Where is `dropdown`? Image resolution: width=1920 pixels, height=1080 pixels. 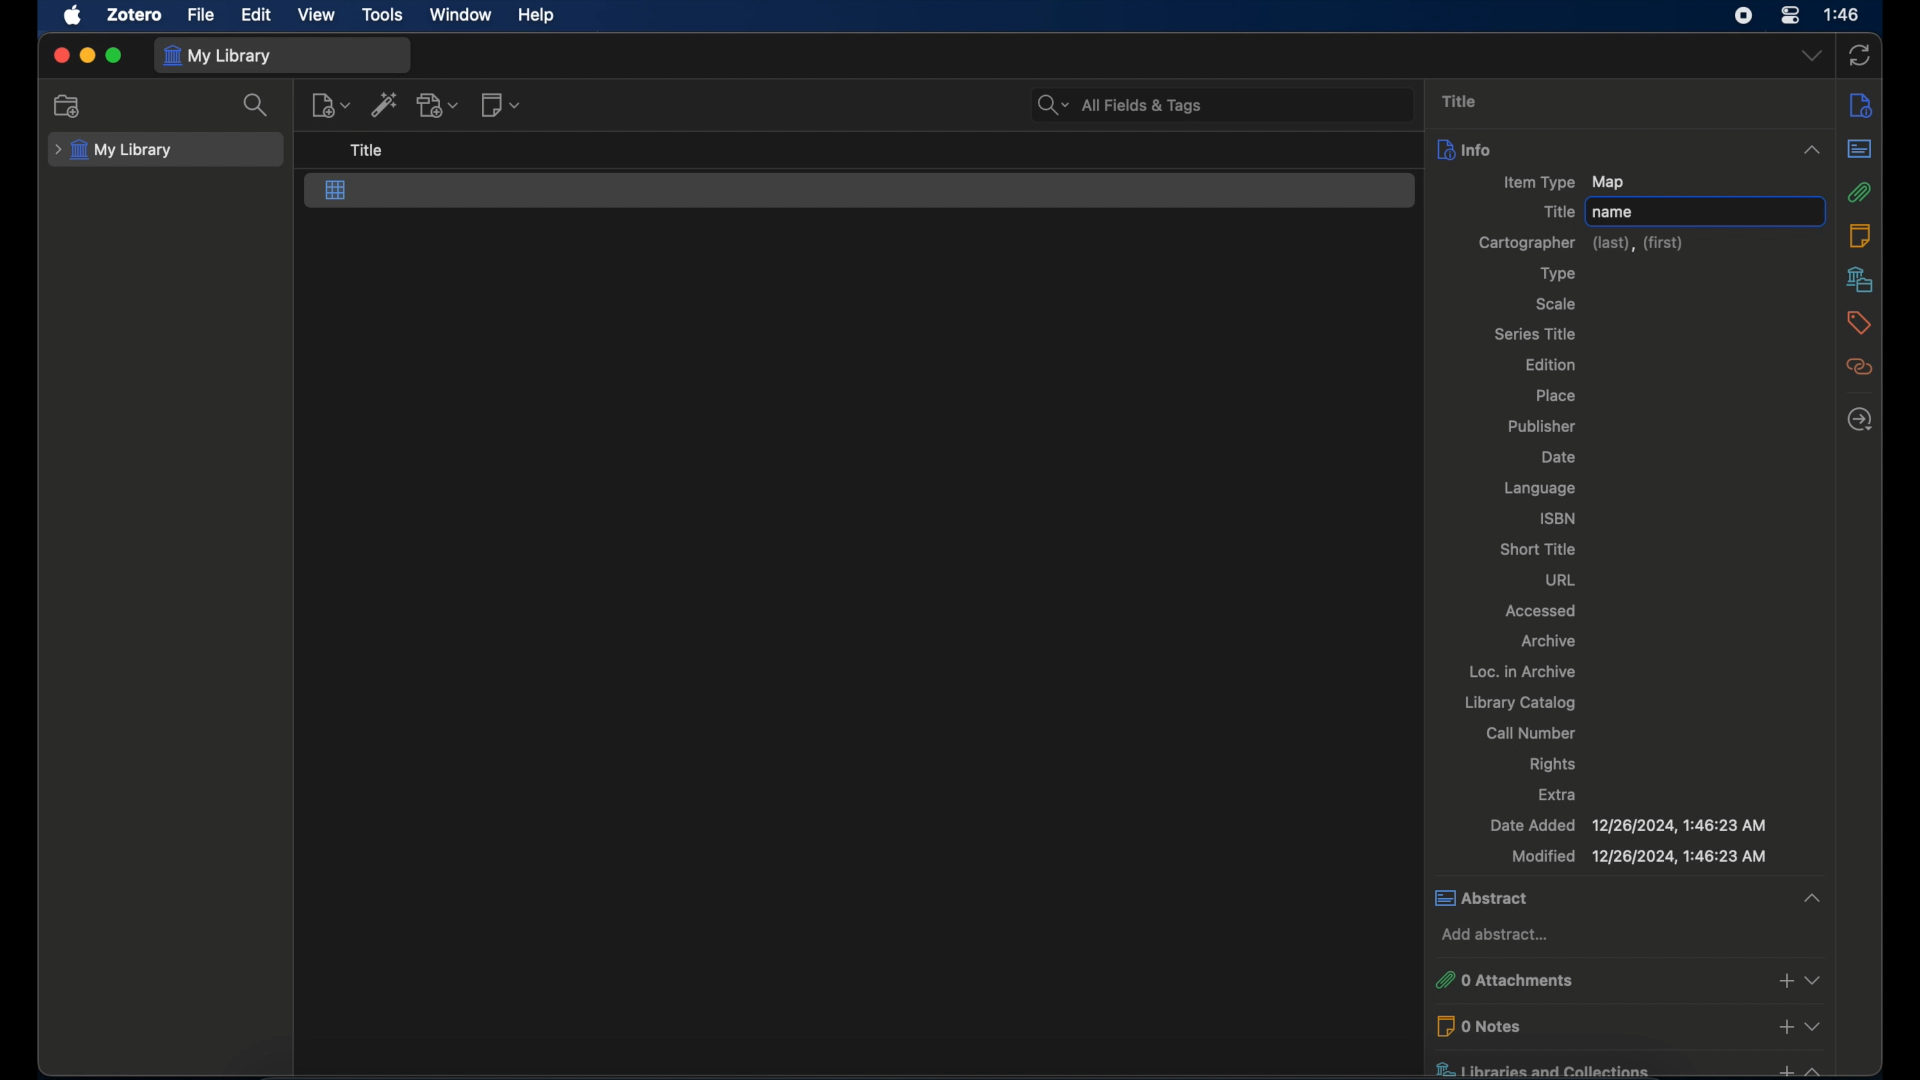
dropdown is located at coordinates (1811, 56).